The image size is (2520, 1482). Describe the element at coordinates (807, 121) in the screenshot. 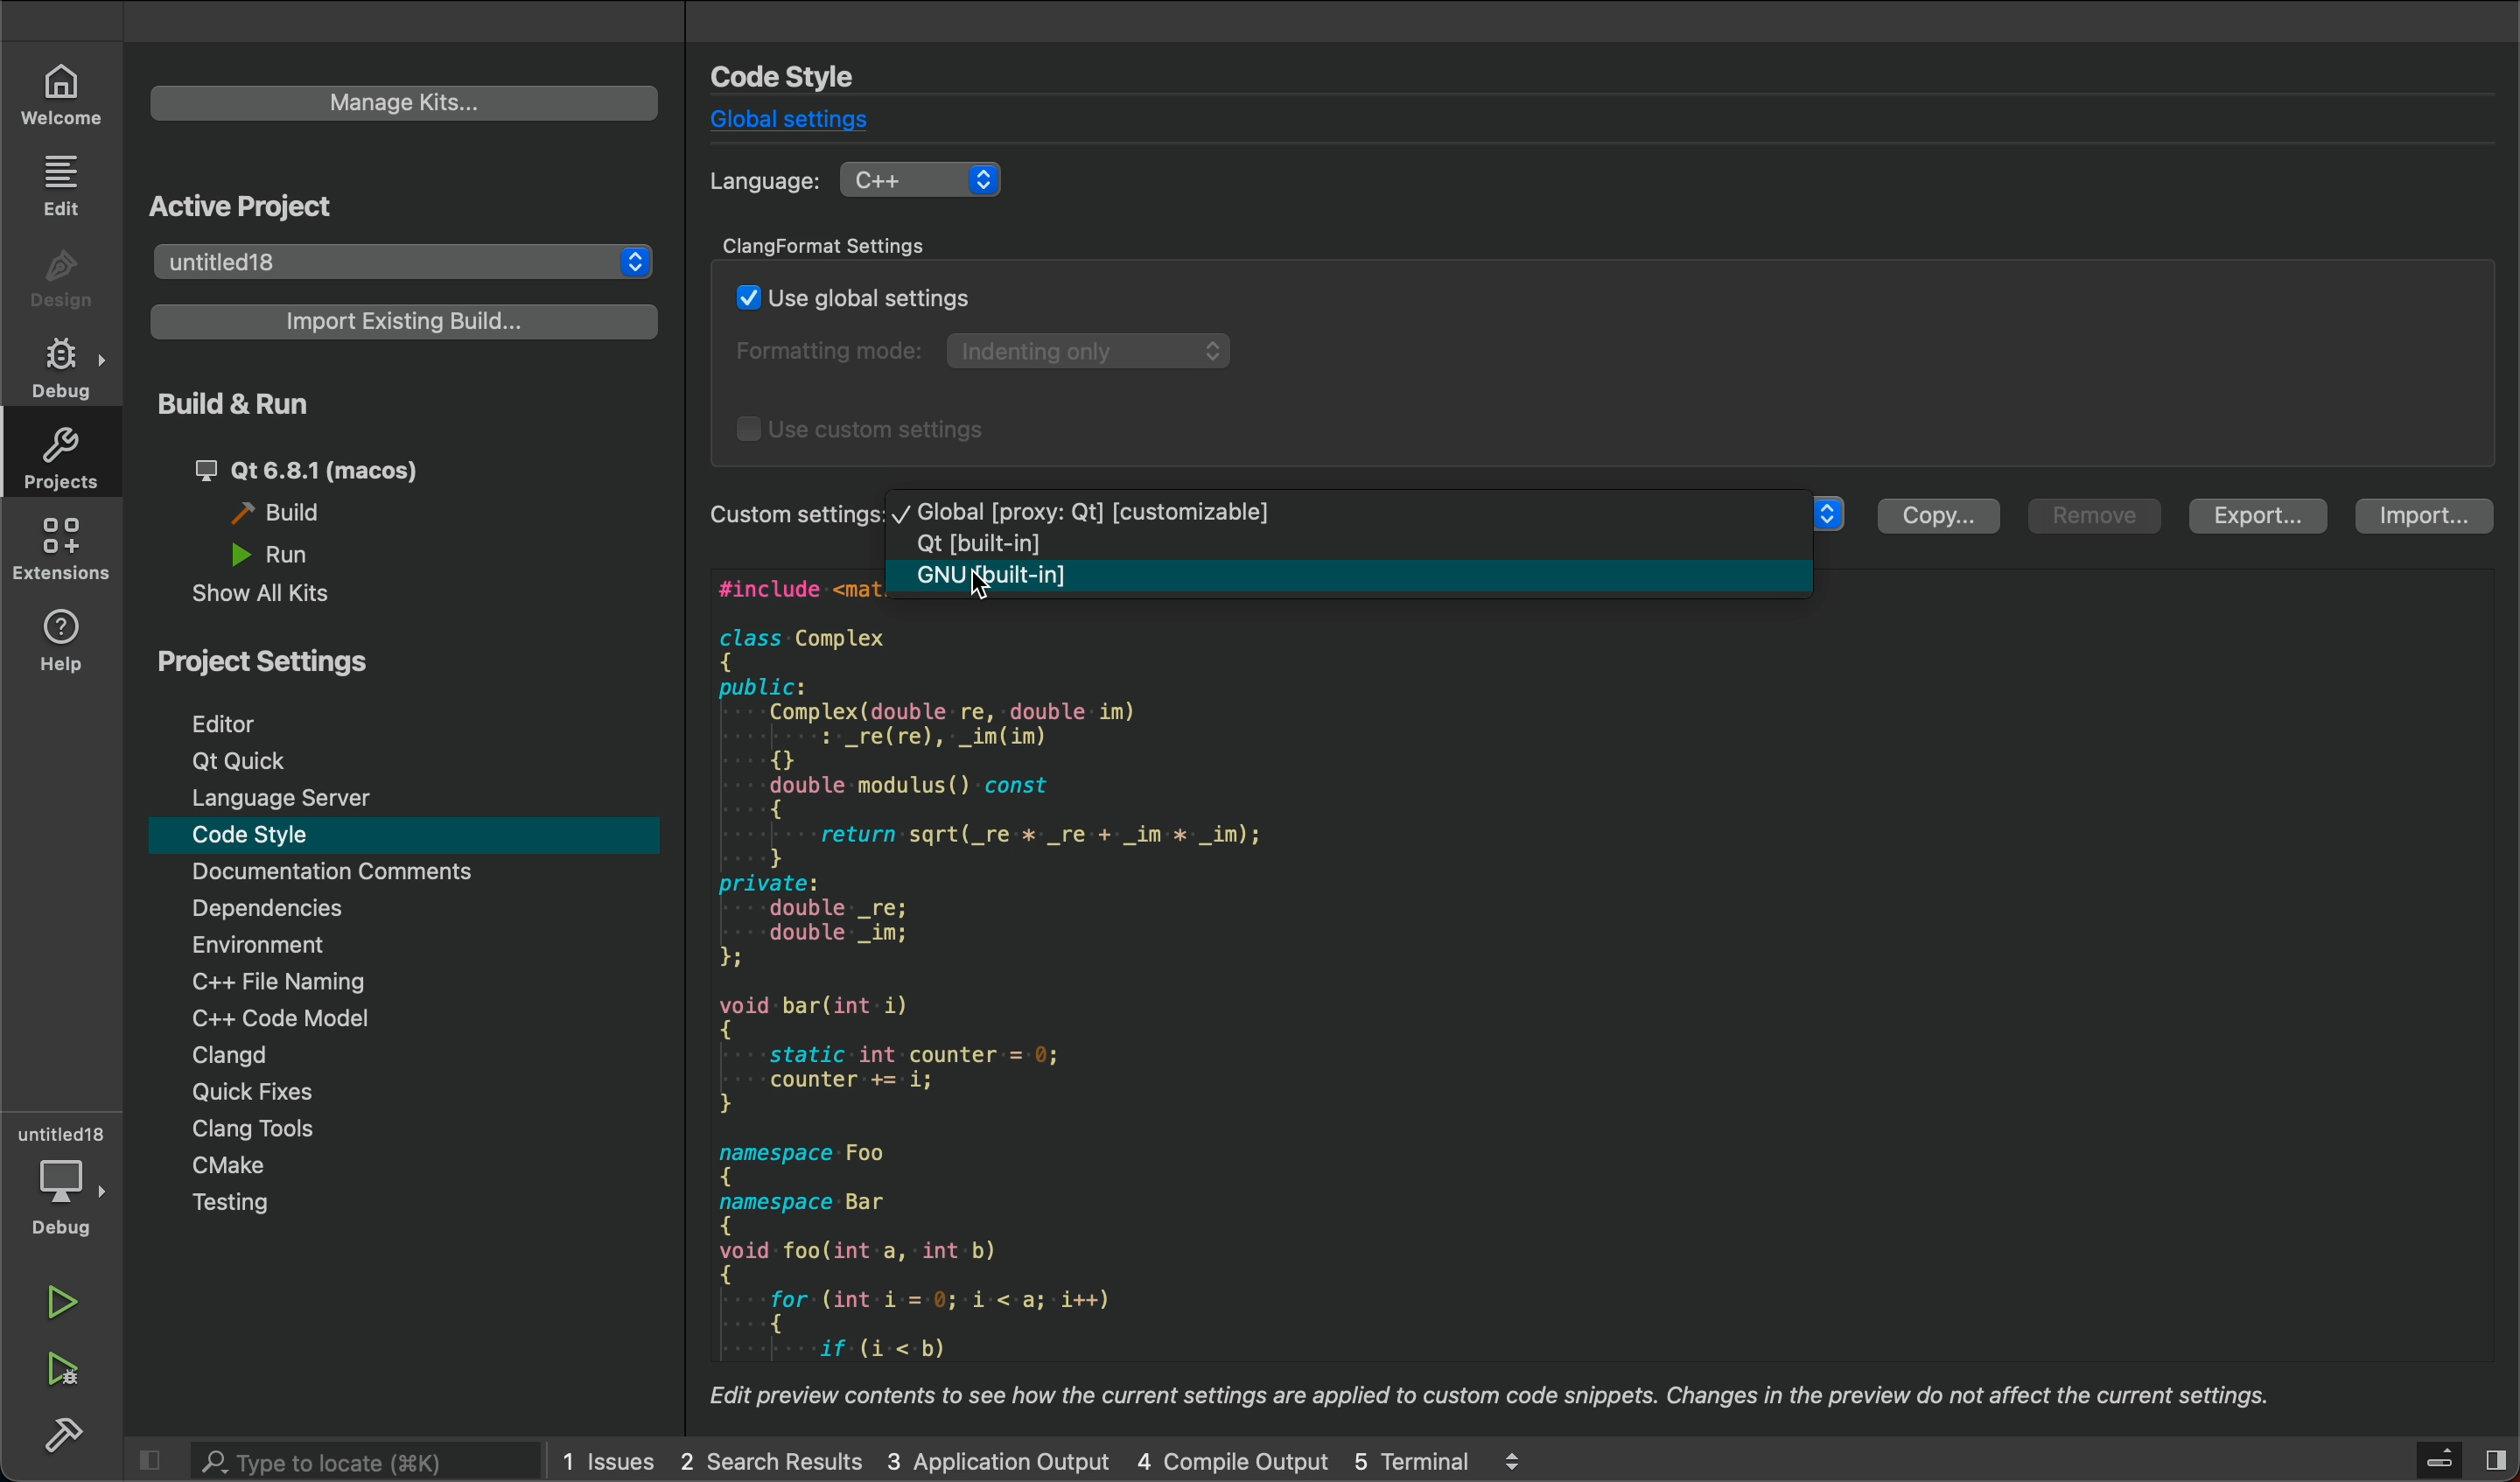

I see `global settings` at that location.